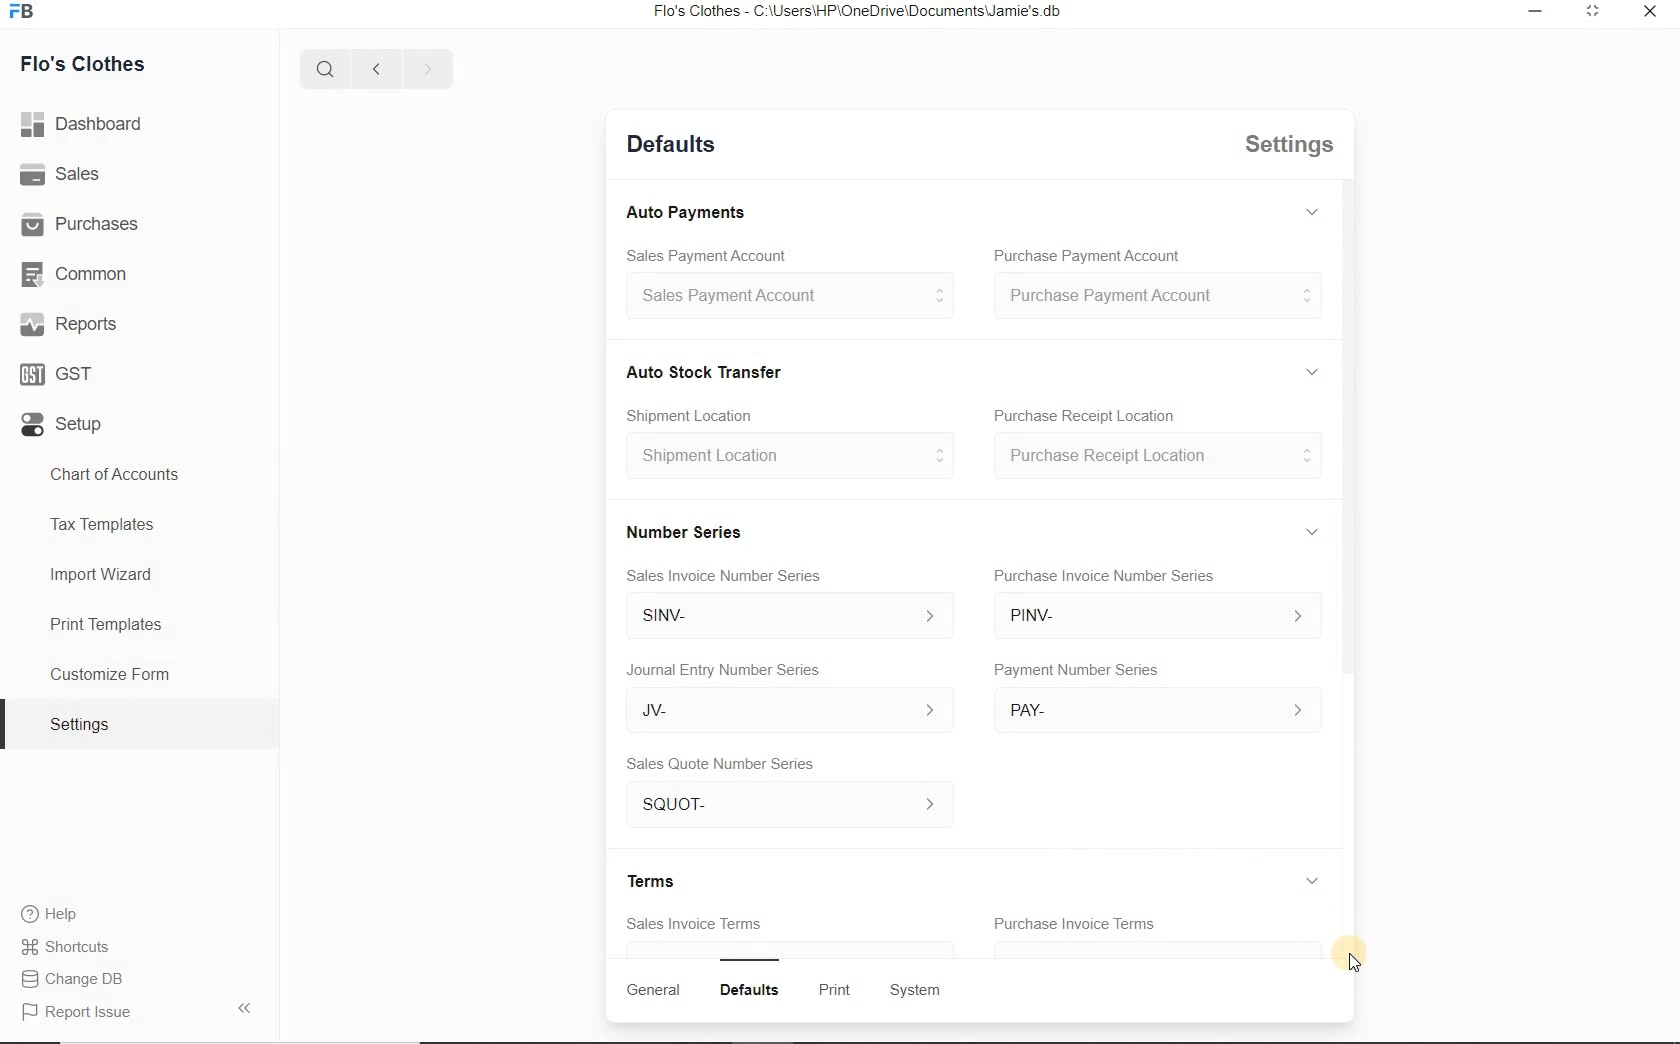 This screenshot has width=1680, height=1044. I want to click on umber Series Payment Number Series, so click(1079, 668).